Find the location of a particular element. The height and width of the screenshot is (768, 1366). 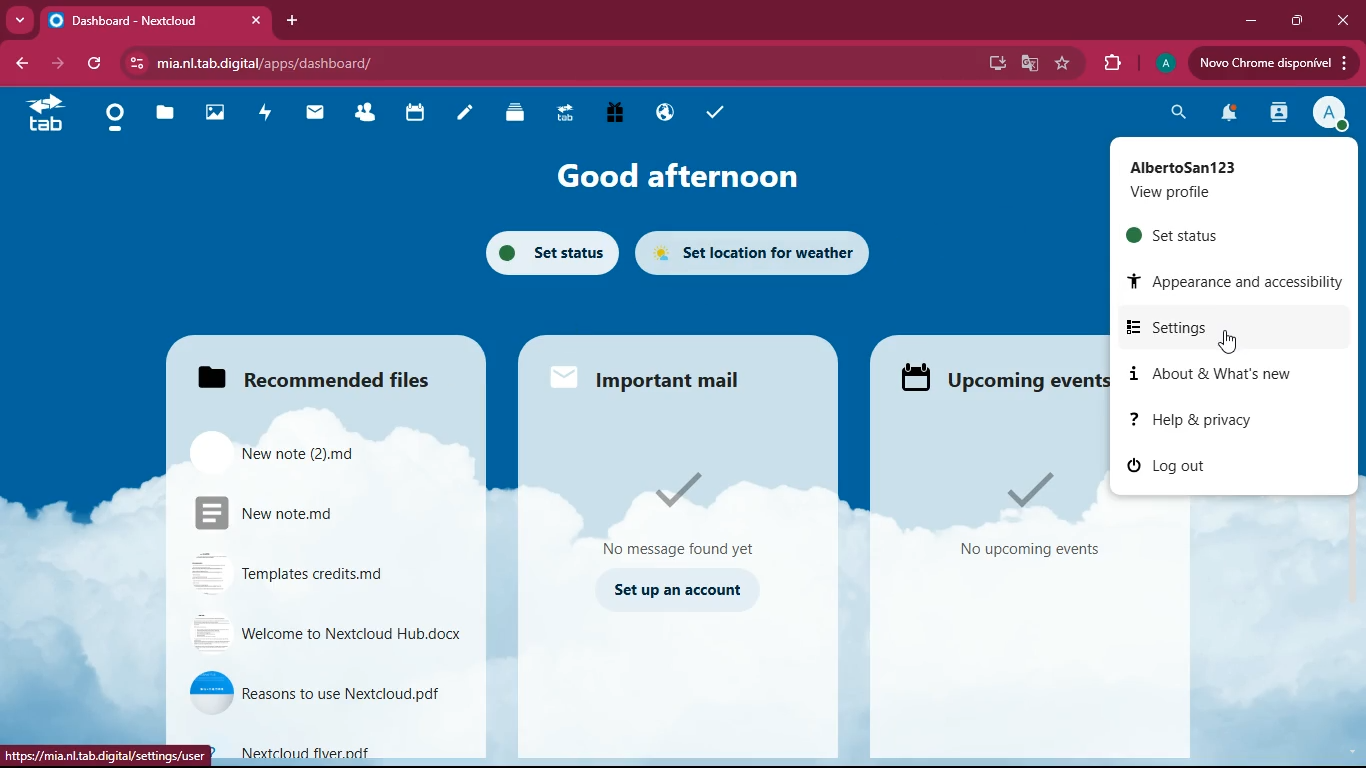

file is located at coordinates (348, 752).